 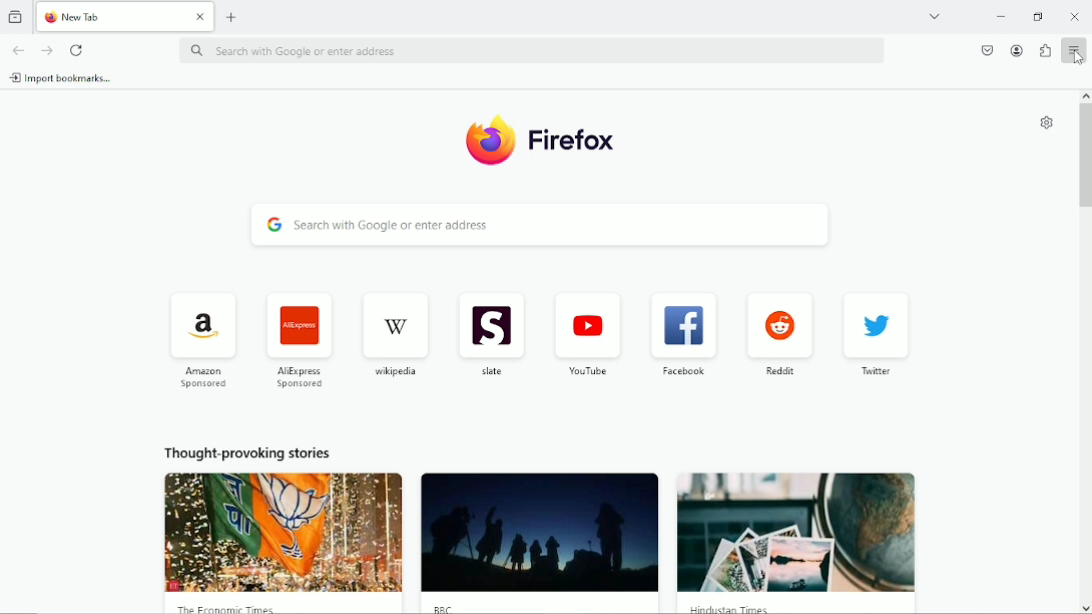 I want to click on restore down, so click(x=1039, y=14).